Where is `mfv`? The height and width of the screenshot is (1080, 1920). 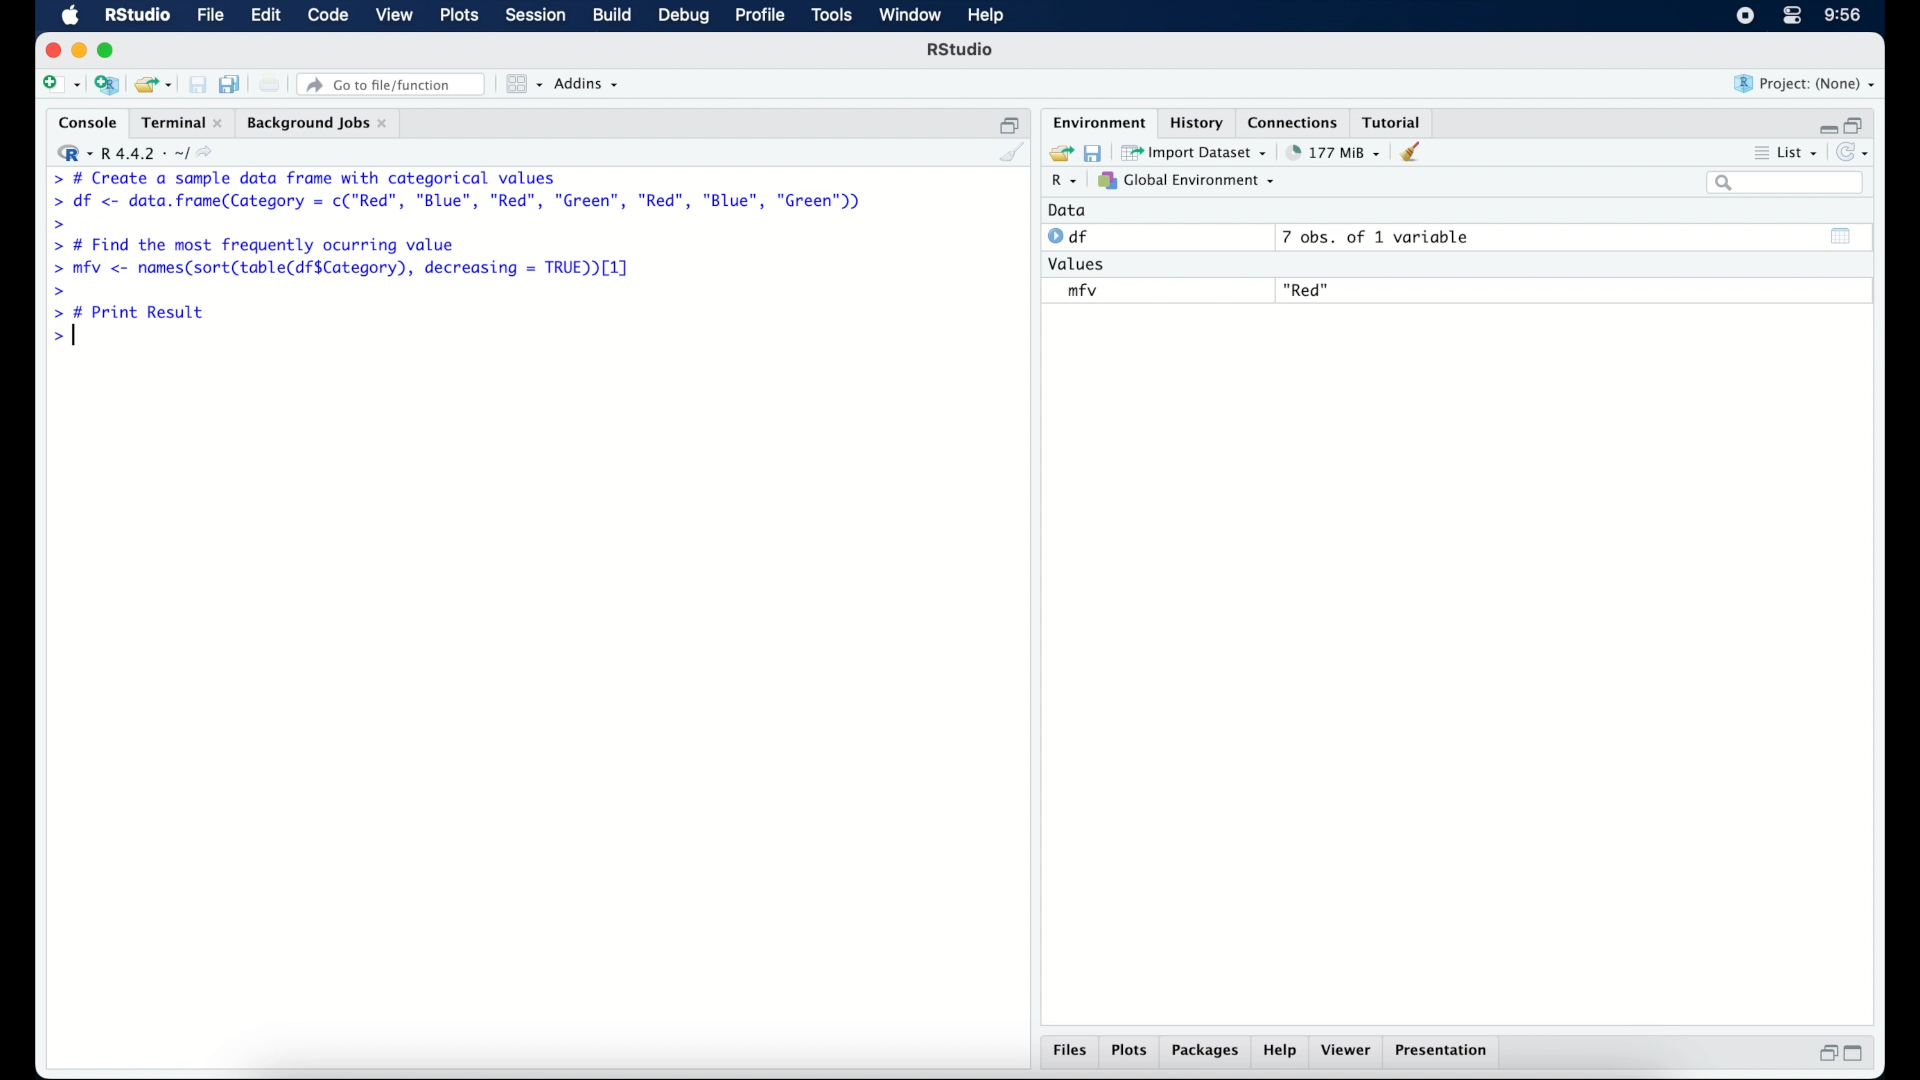
mfv is located at coordinates (1082, 290).